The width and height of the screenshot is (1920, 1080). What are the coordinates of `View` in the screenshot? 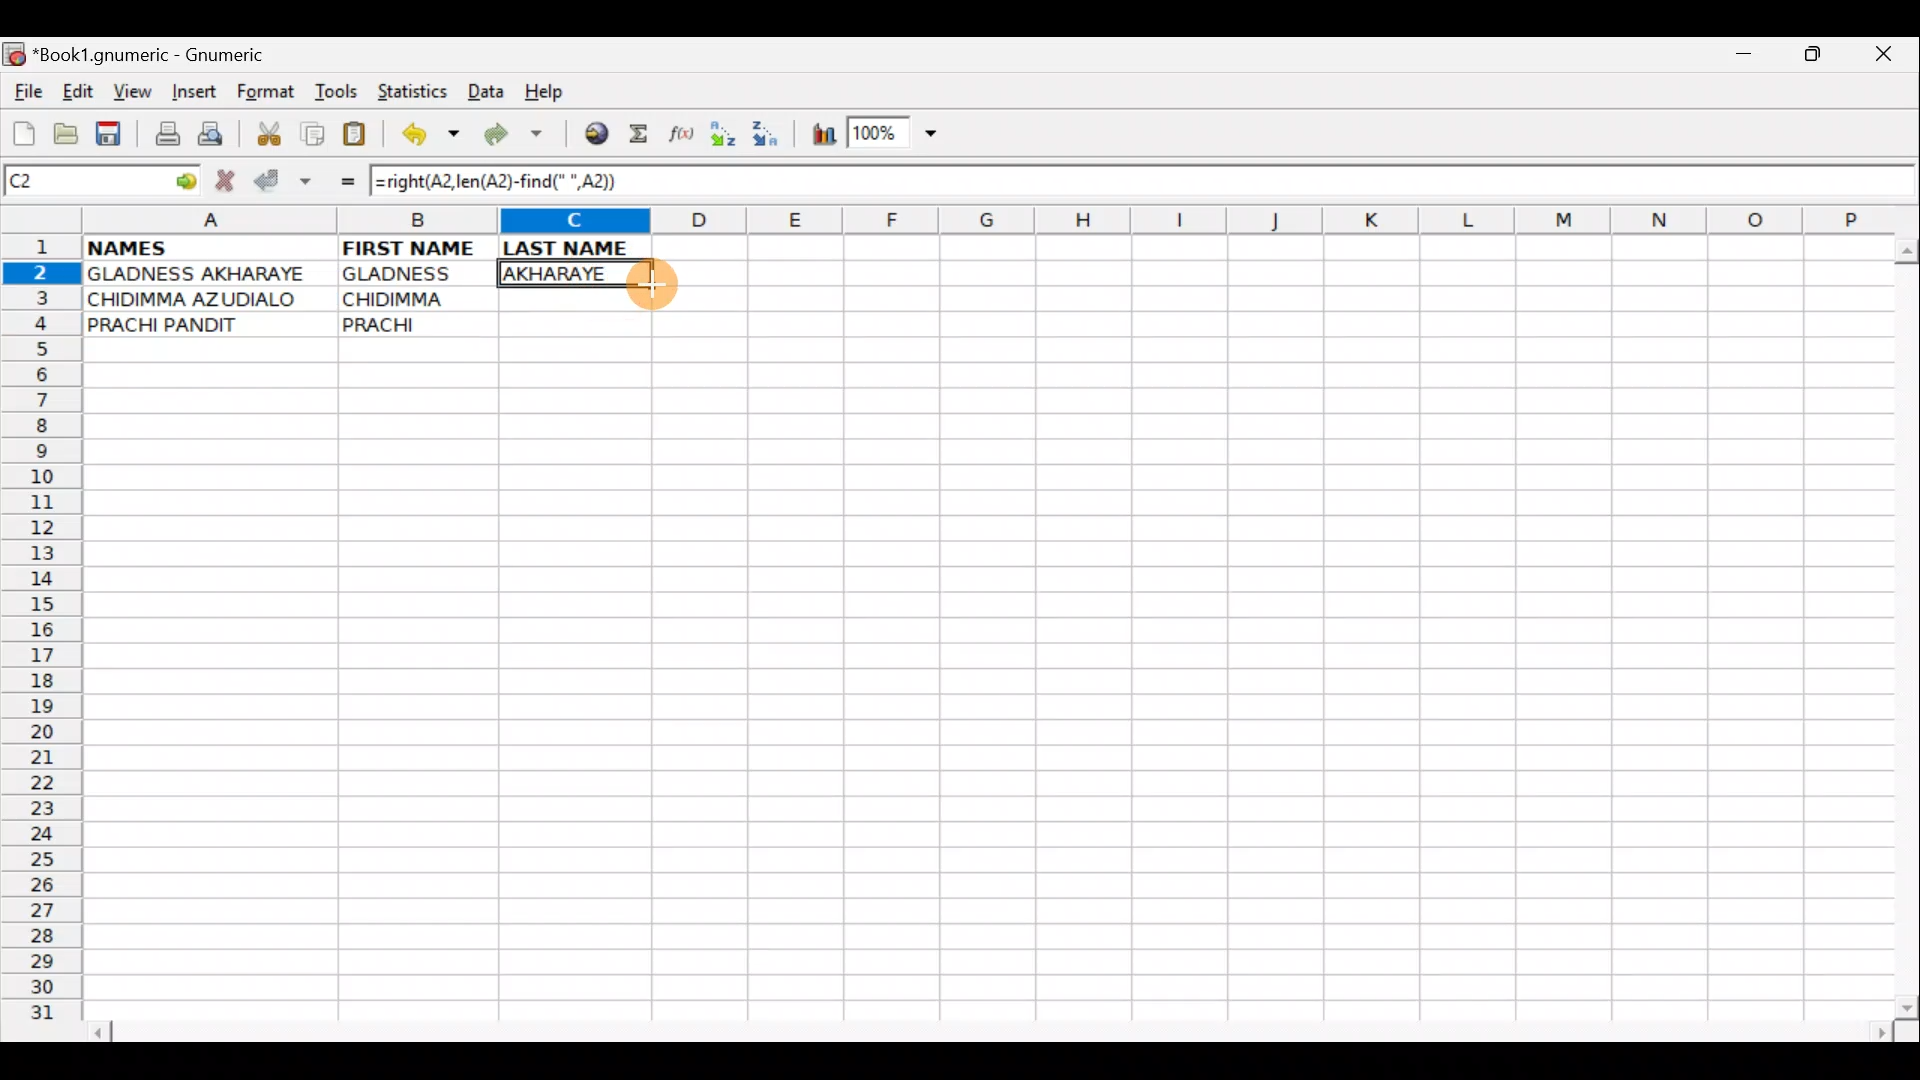 It's located at (127, 91).